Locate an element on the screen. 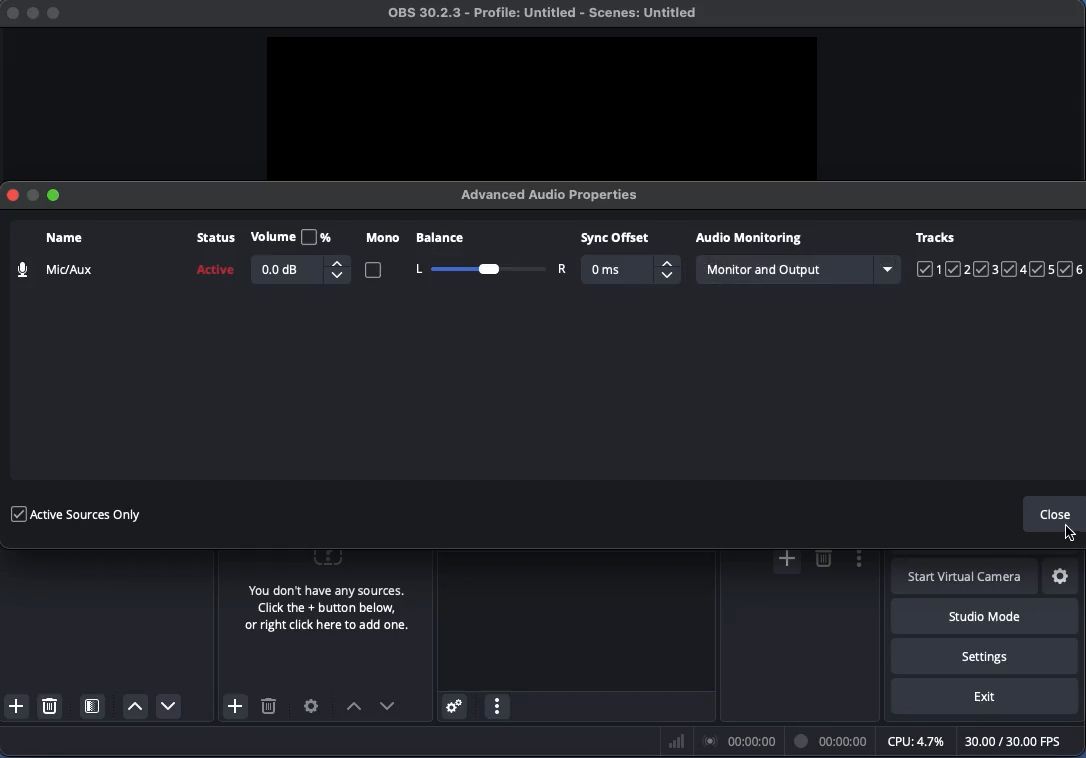 This screenshot has width=1086, height=758. close is located at coordinates (8, 14).